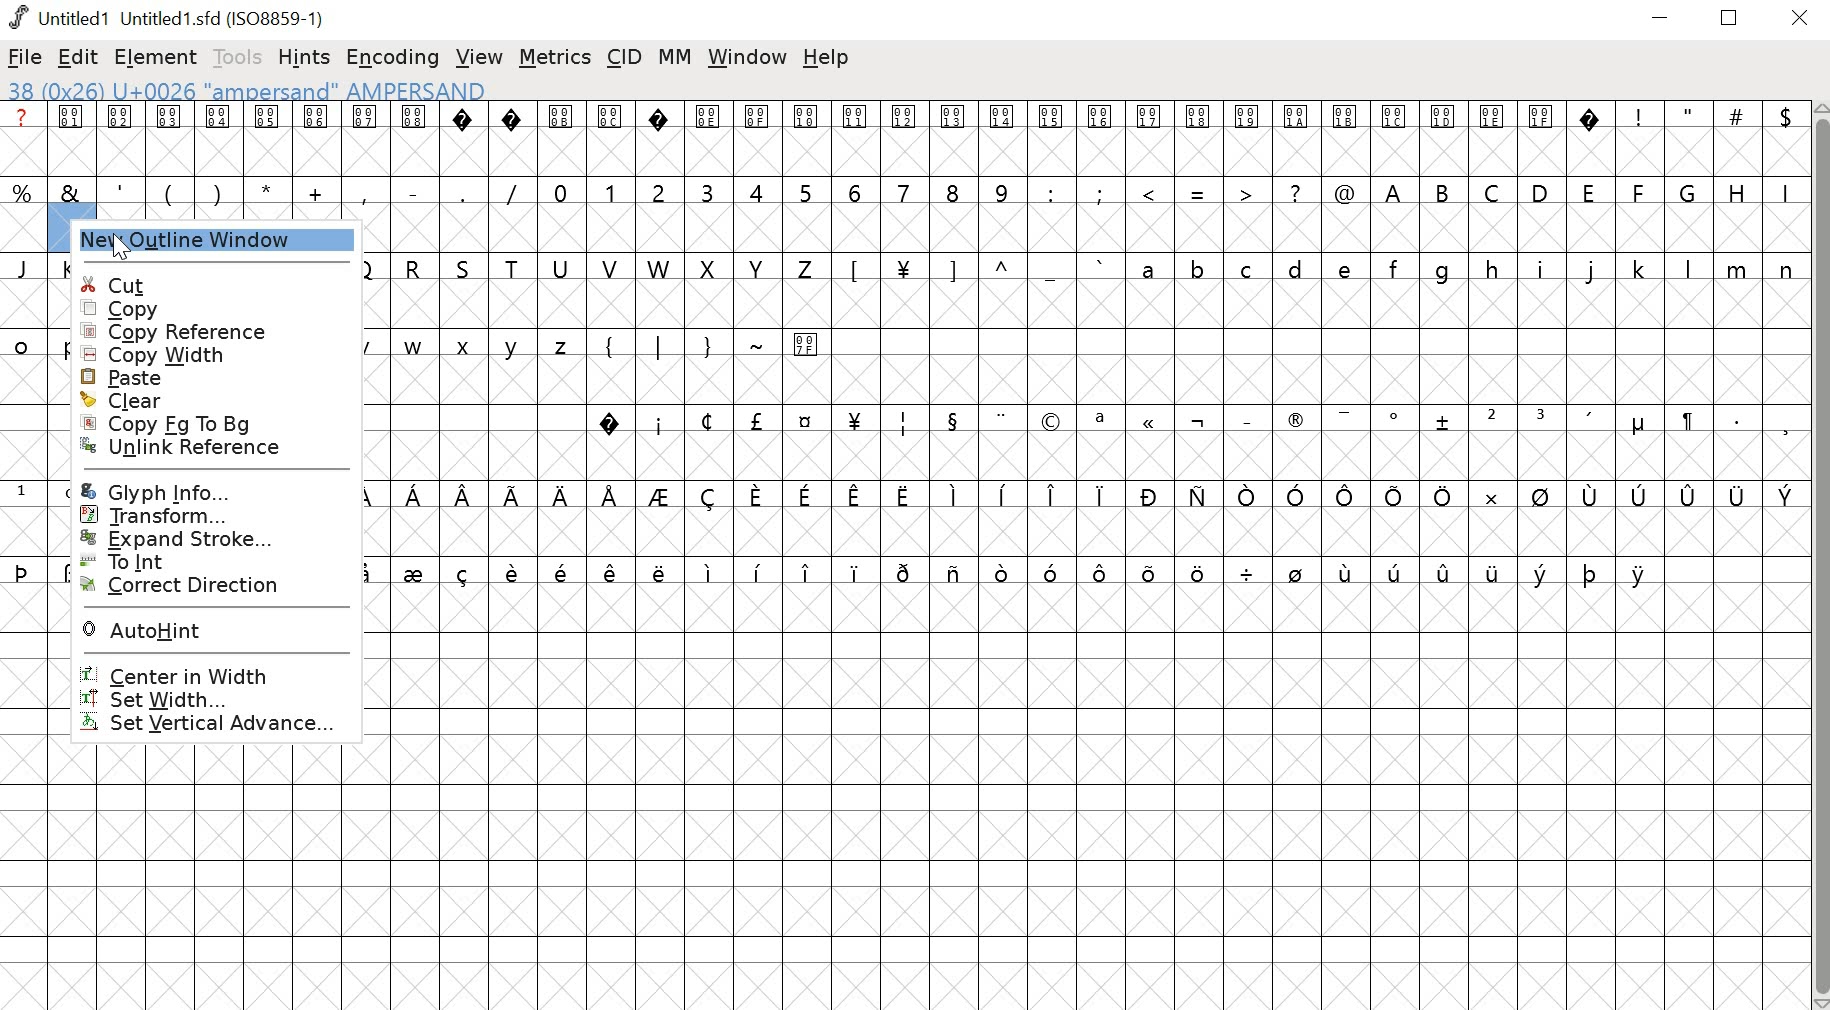 The image size is (1830, 1010). Describe the element at coordinates (907, 190) in the screenshot. I see `7` at that location.